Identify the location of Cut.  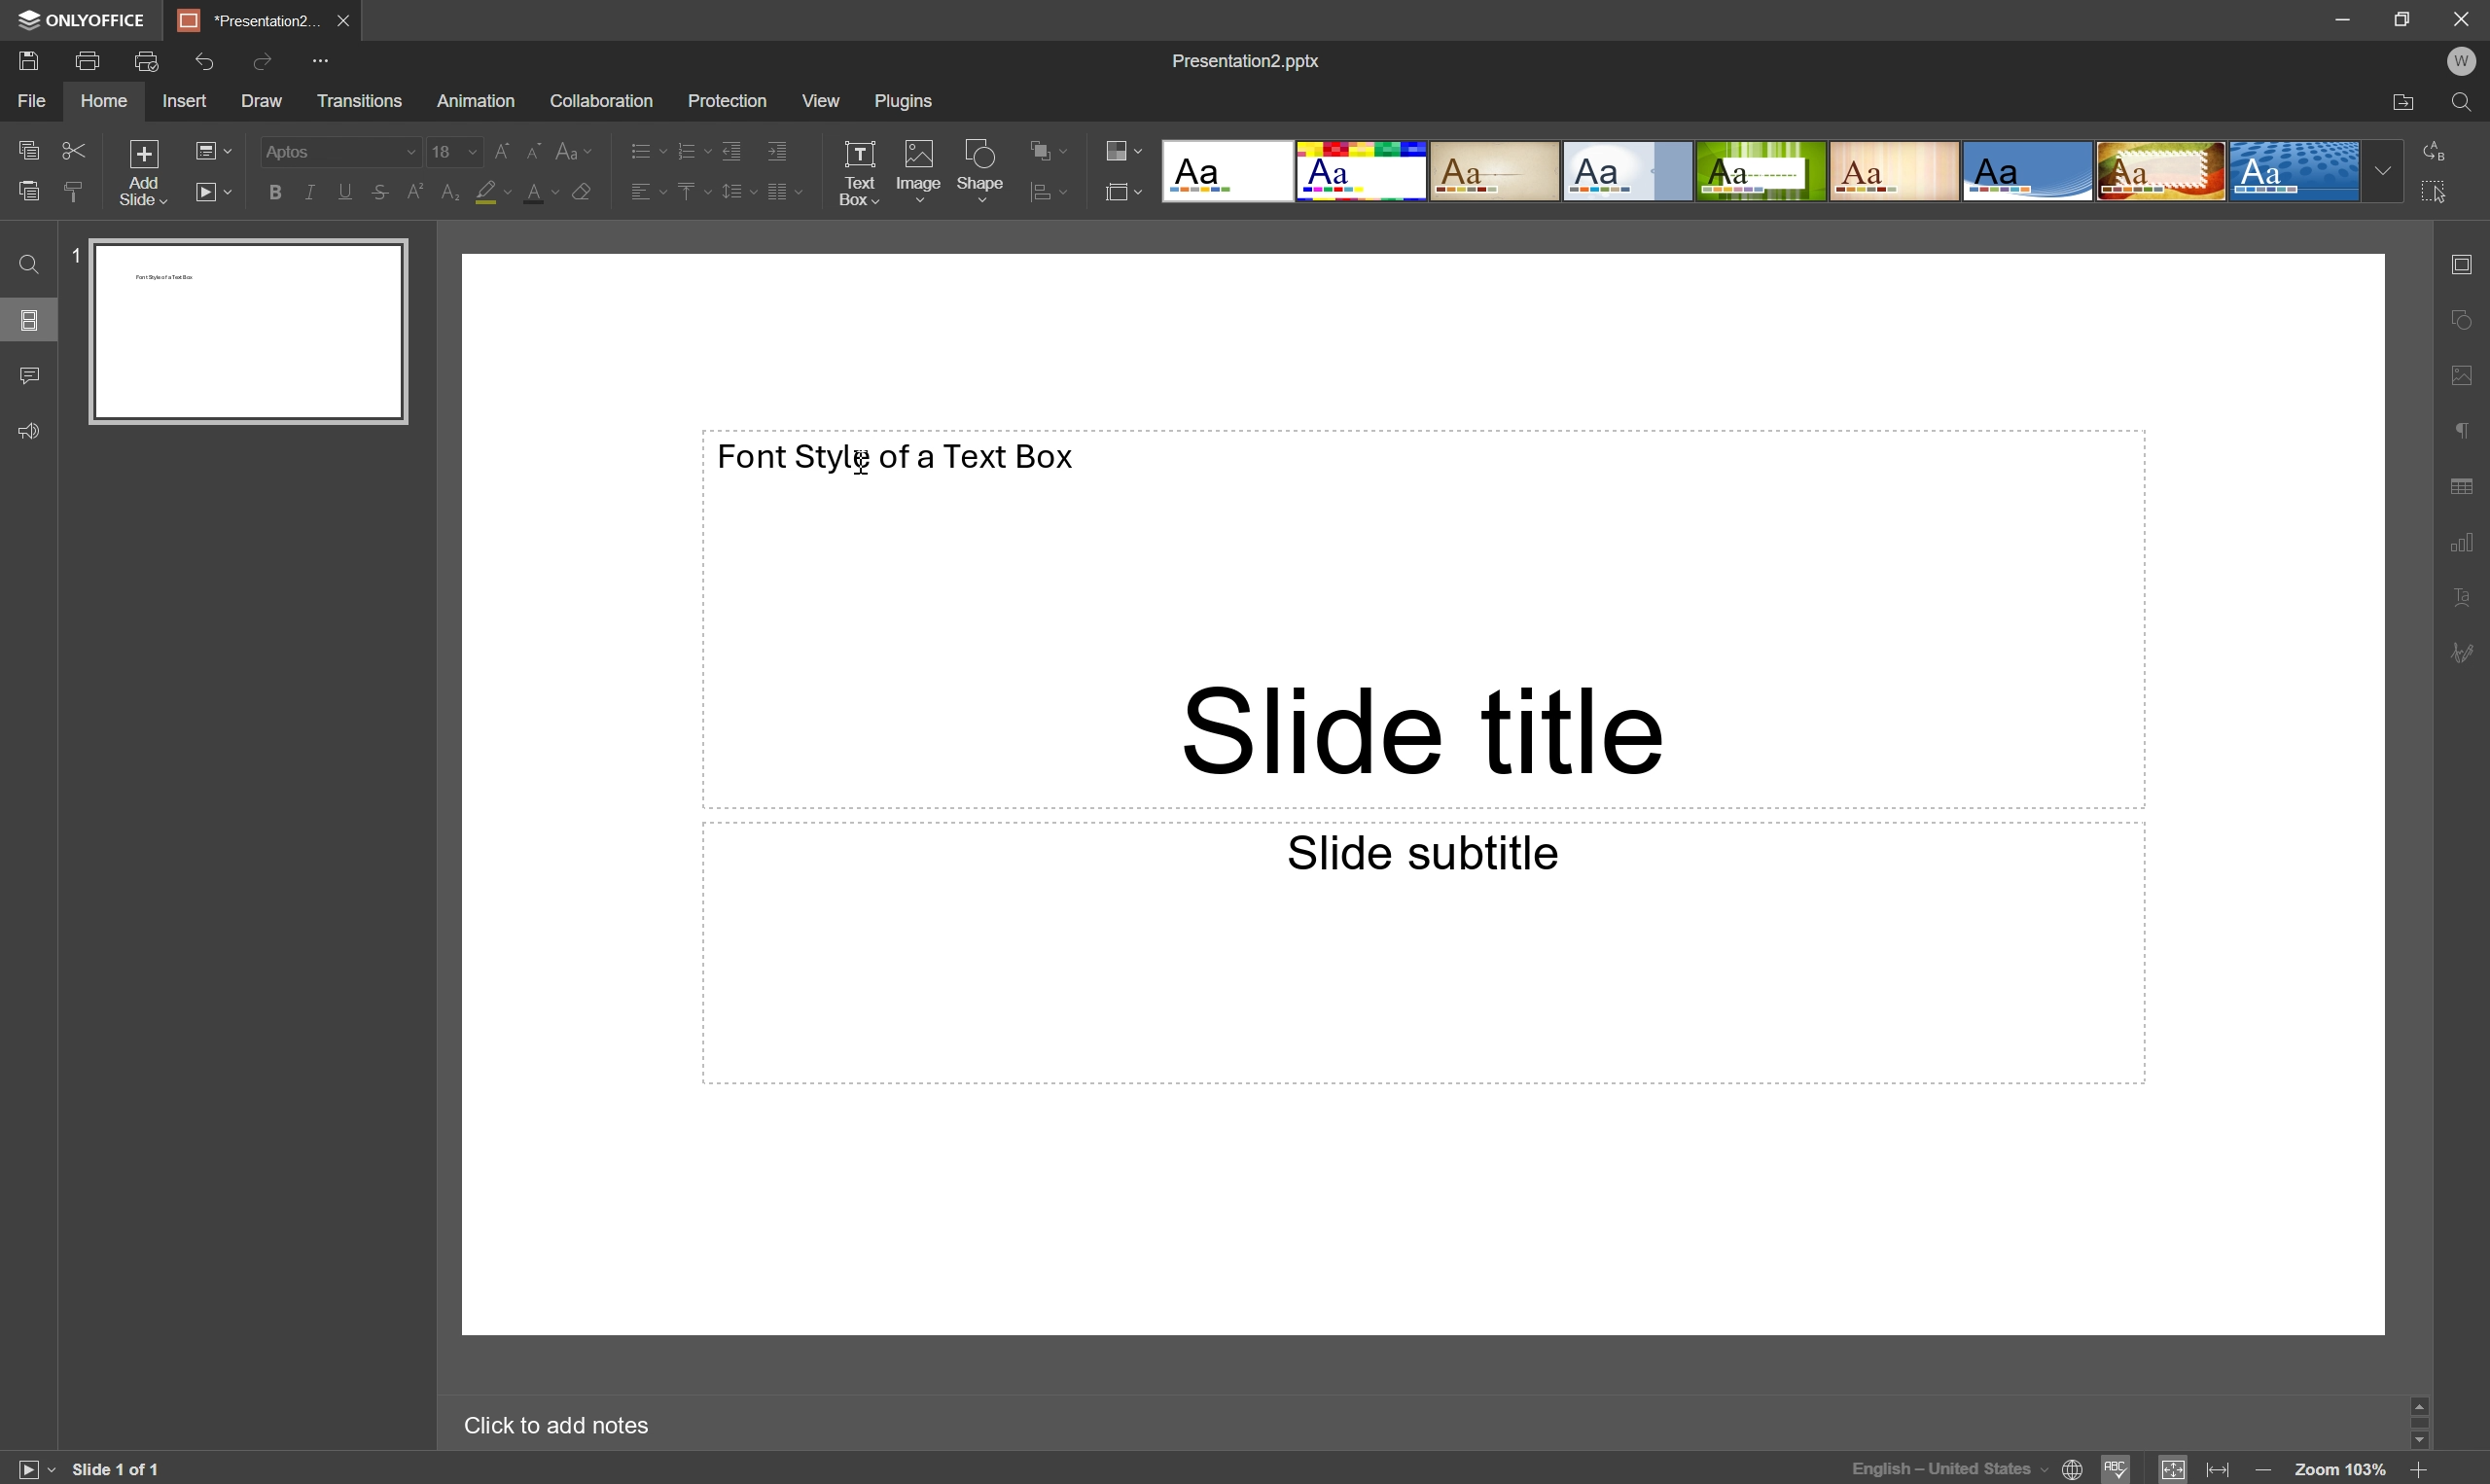
(76, 147).